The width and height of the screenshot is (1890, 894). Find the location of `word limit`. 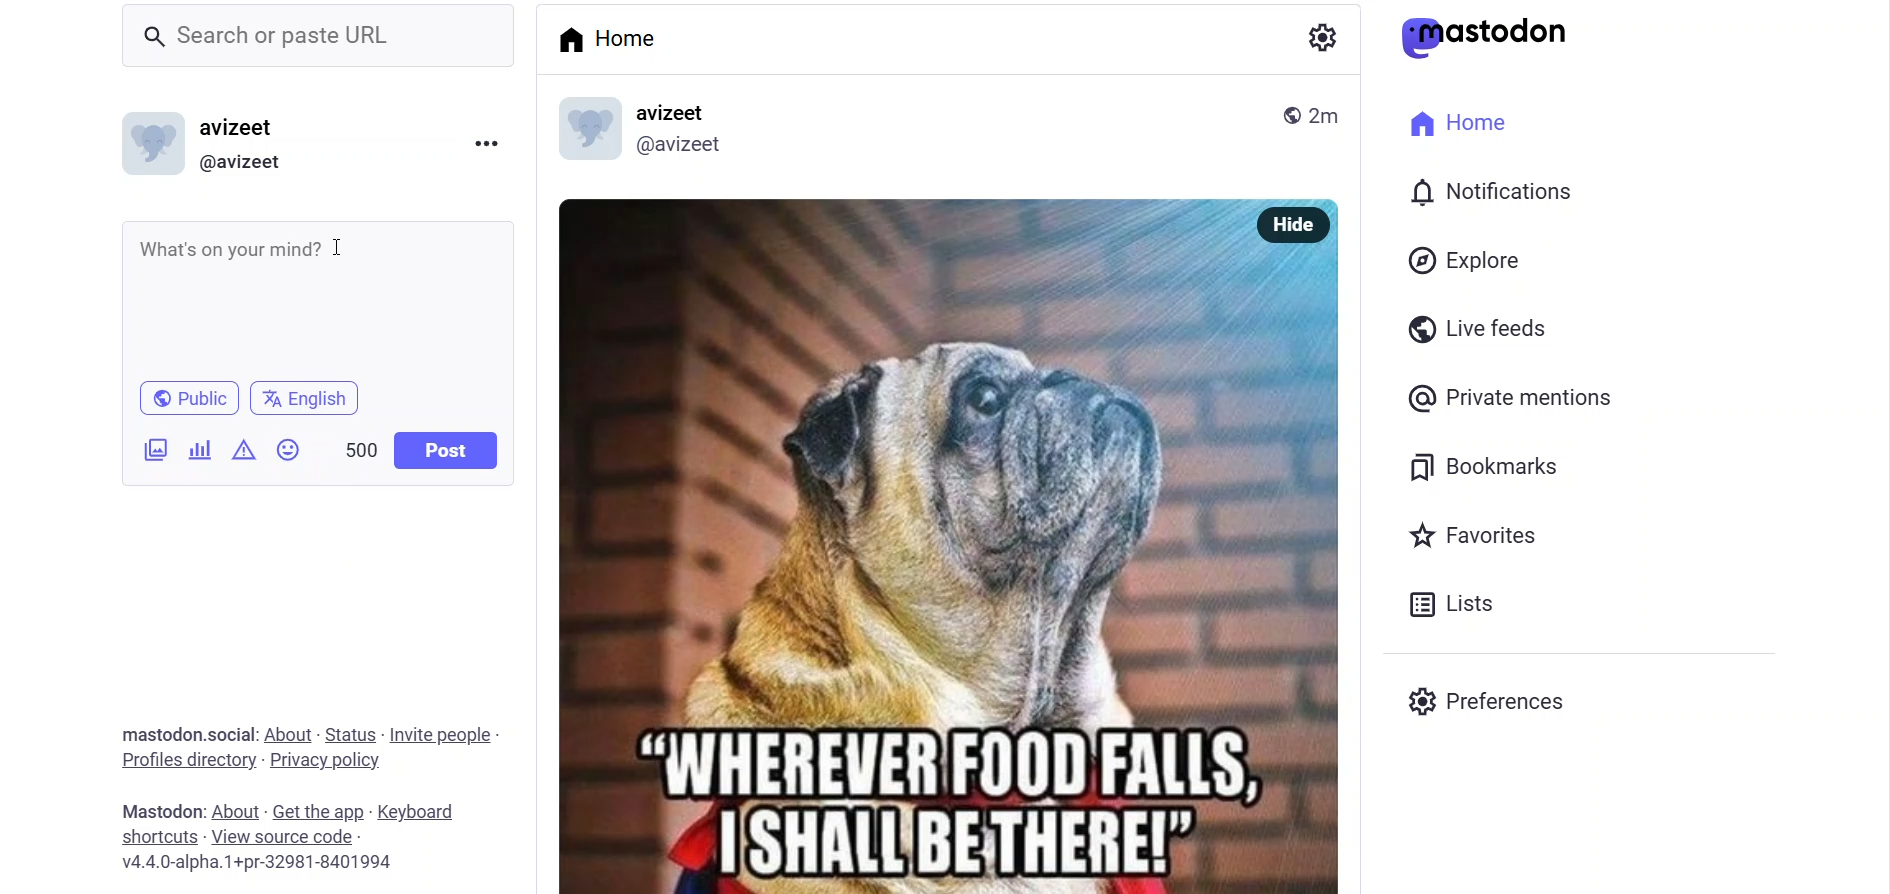

word limit is located at coordinates (358, 450).